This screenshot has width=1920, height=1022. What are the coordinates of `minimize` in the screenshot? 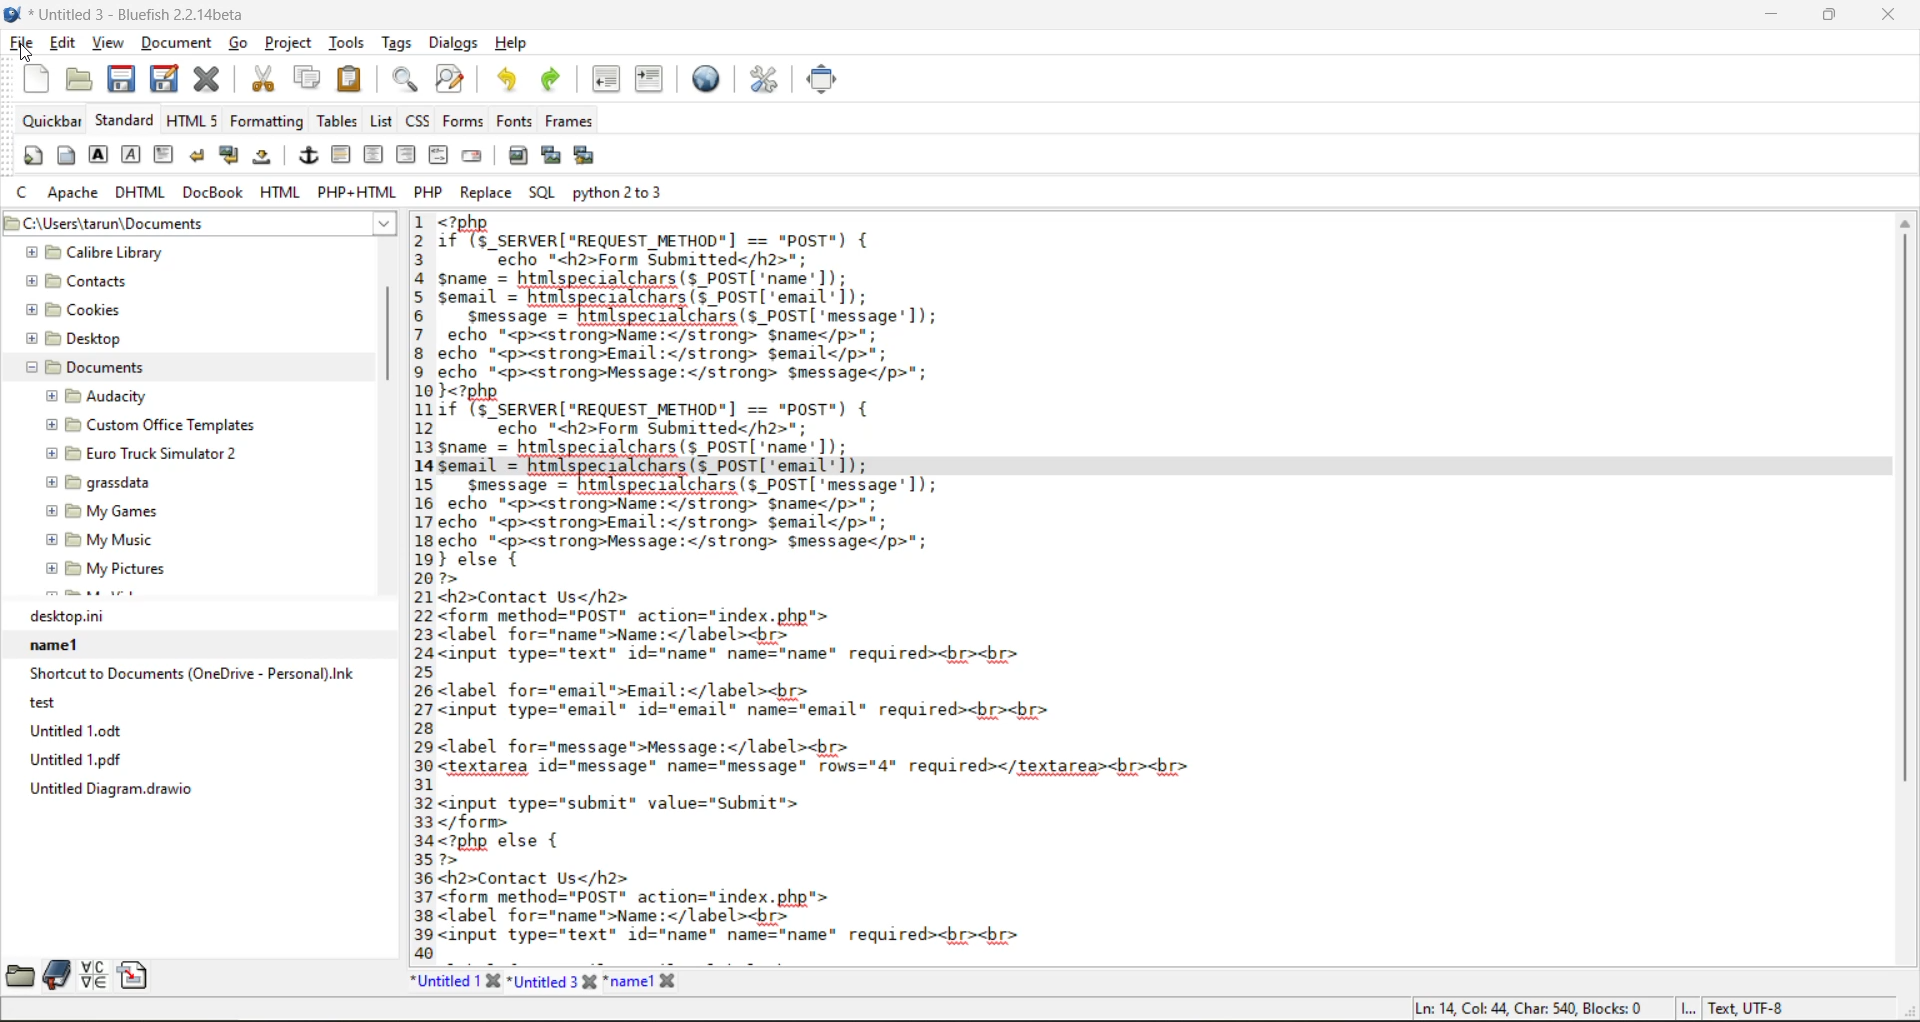 It's located at (1768, 14).